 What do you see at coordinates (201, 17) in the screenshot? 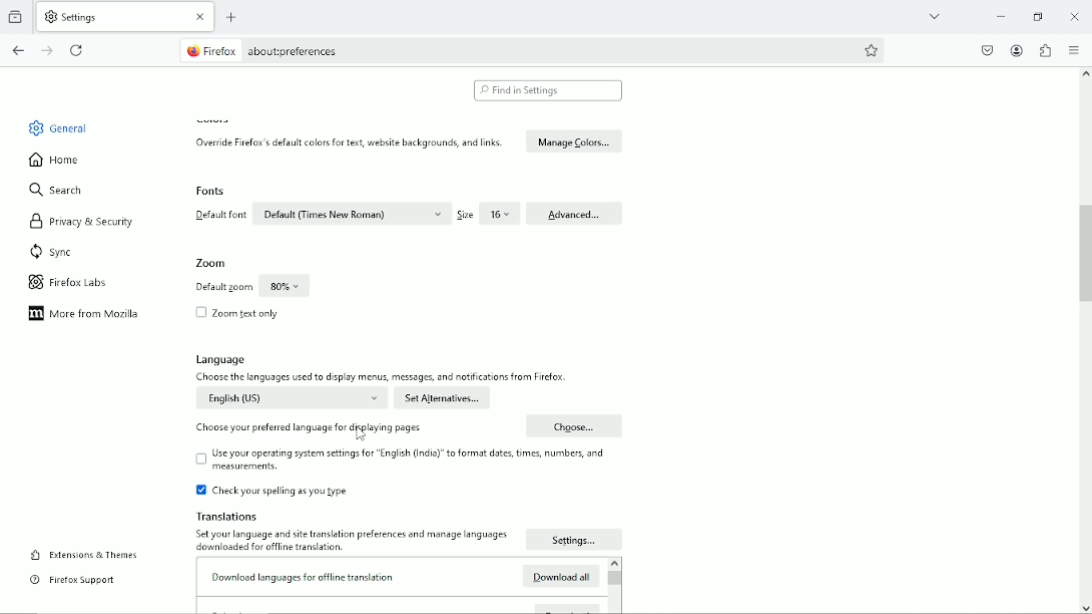
I see `Close` at bounding box center [201, 17].